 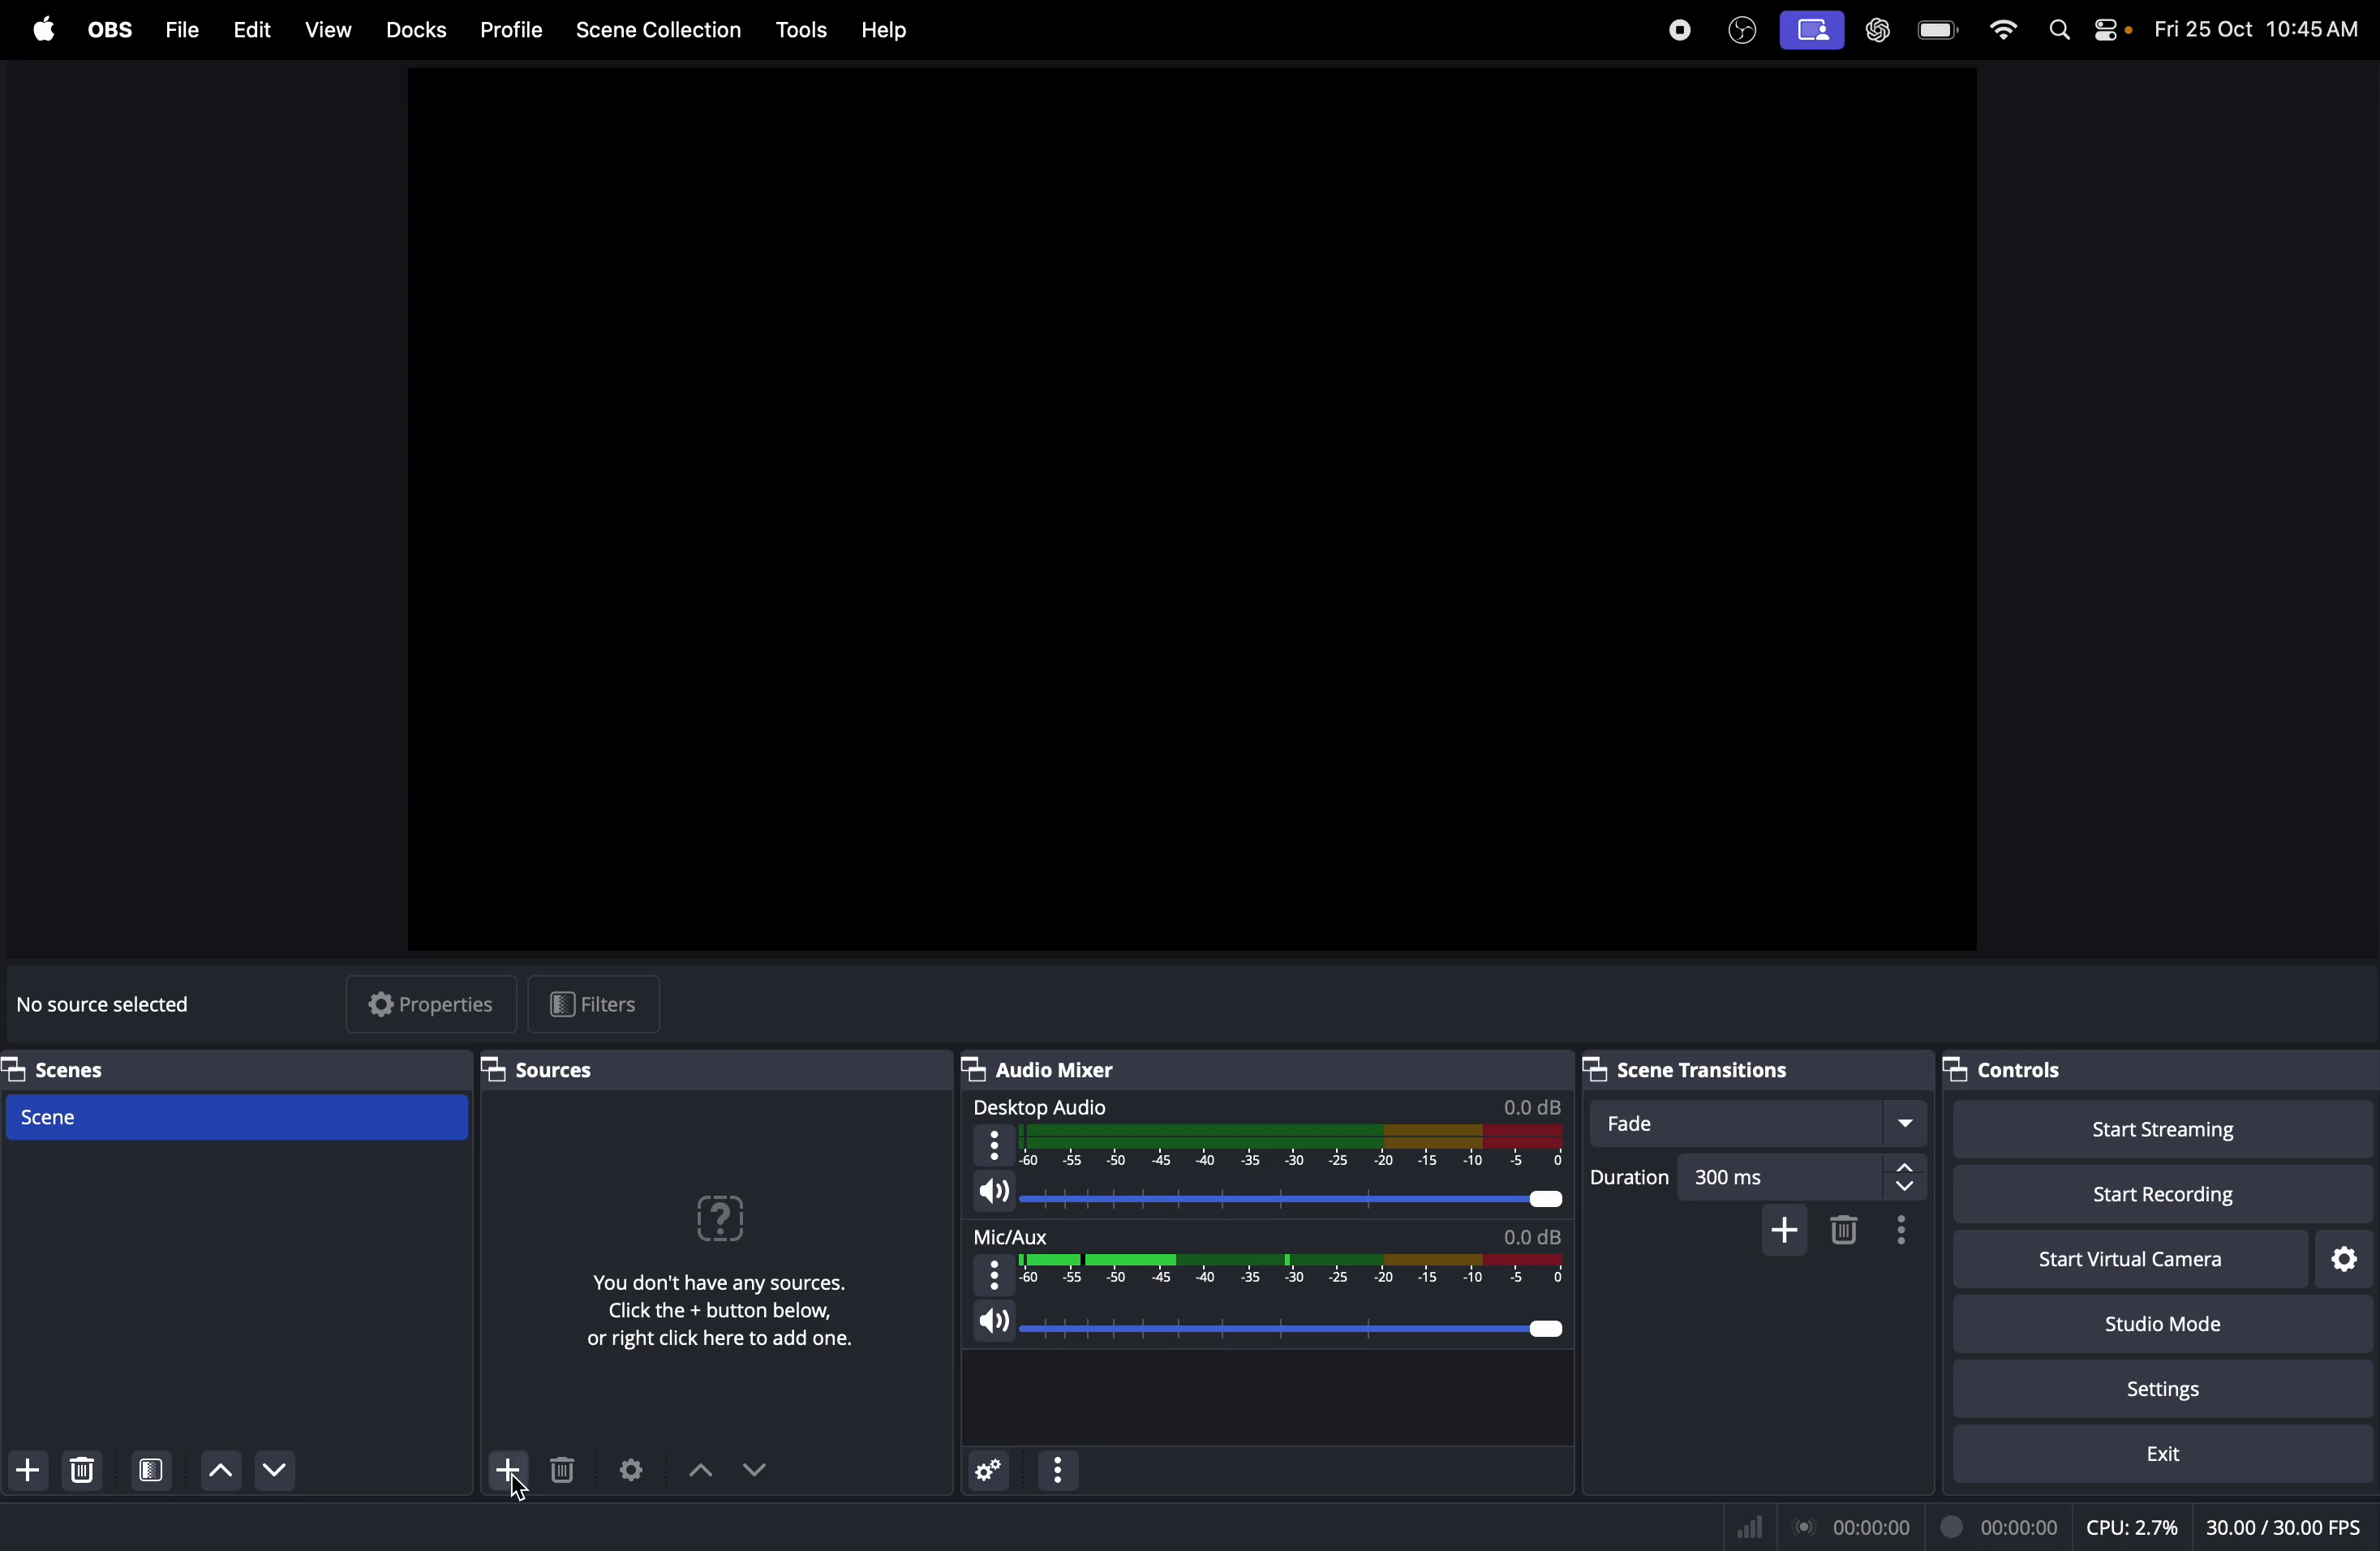 What do you see at coordinates (411, 29) in the screenshot?
I see `Docks` at bounding box center [411, 29].